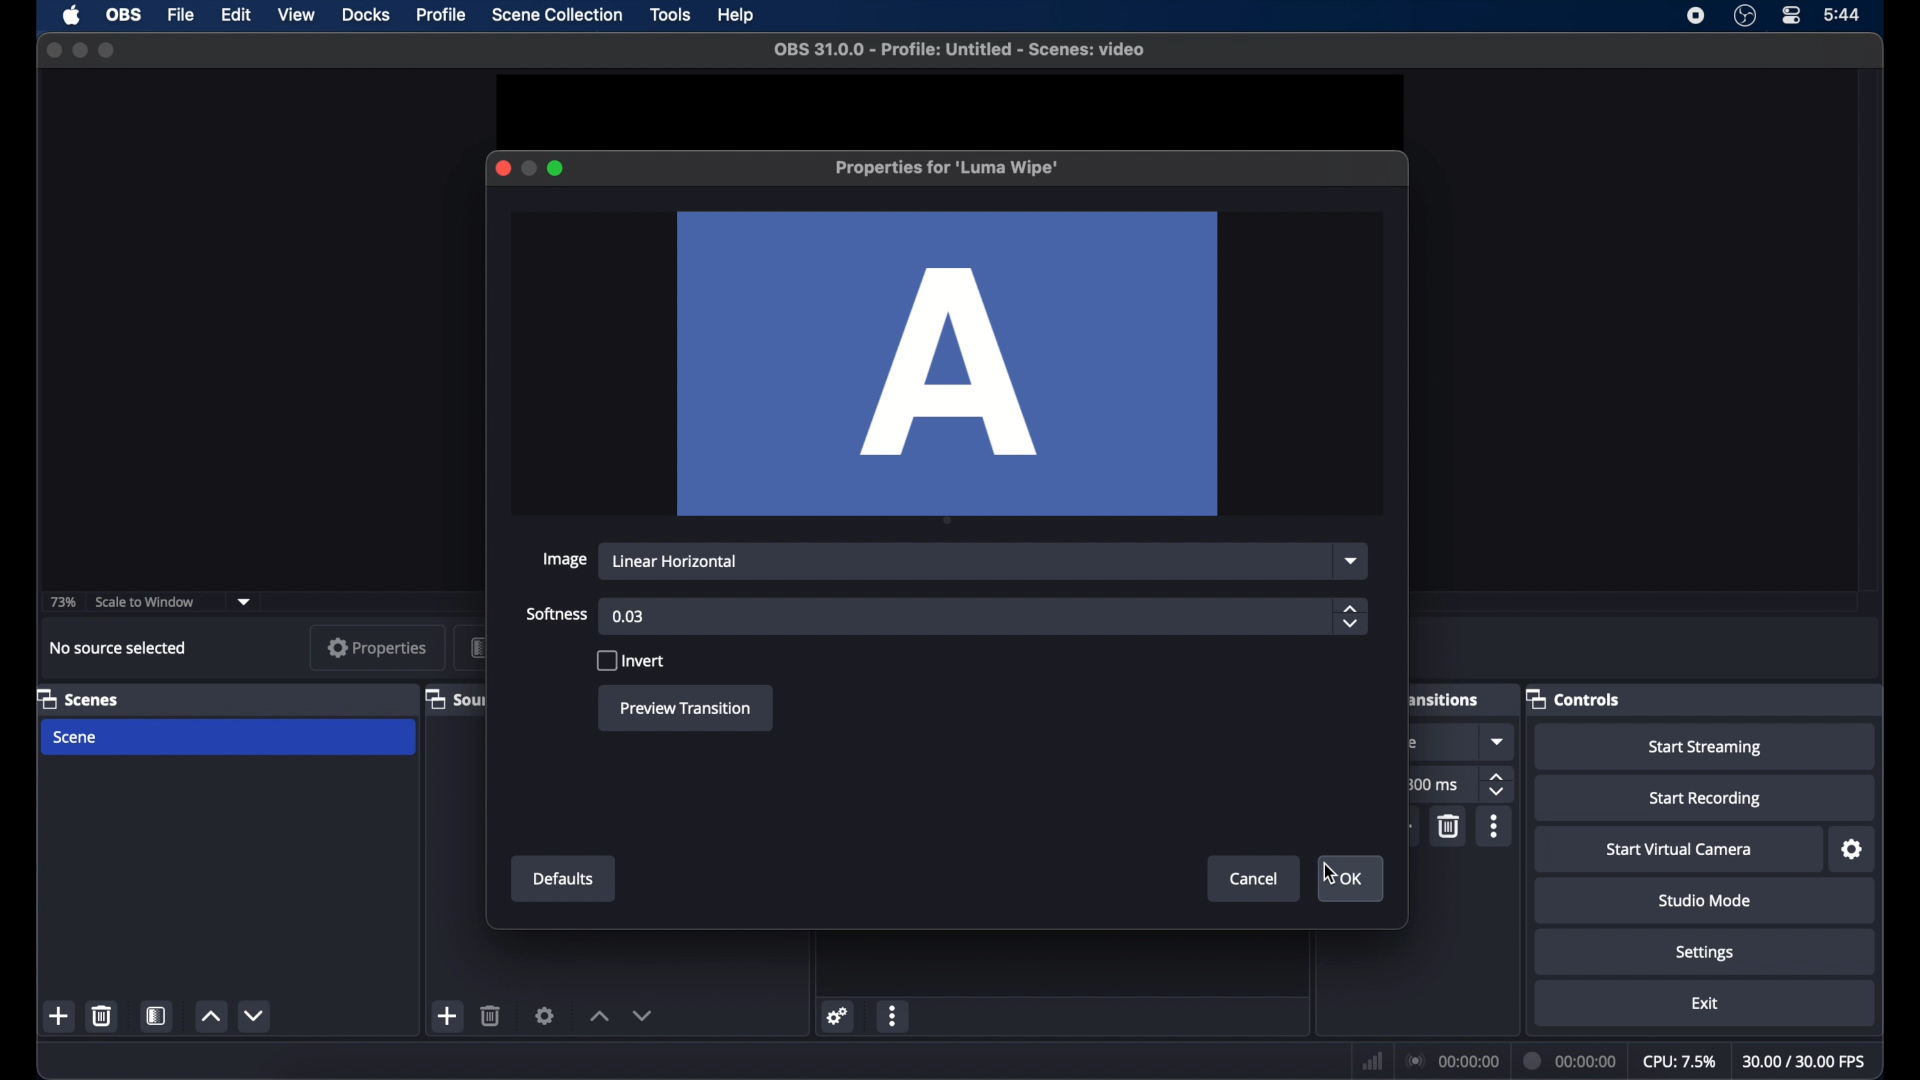  I want to click on cancel, so click(1255, 880).